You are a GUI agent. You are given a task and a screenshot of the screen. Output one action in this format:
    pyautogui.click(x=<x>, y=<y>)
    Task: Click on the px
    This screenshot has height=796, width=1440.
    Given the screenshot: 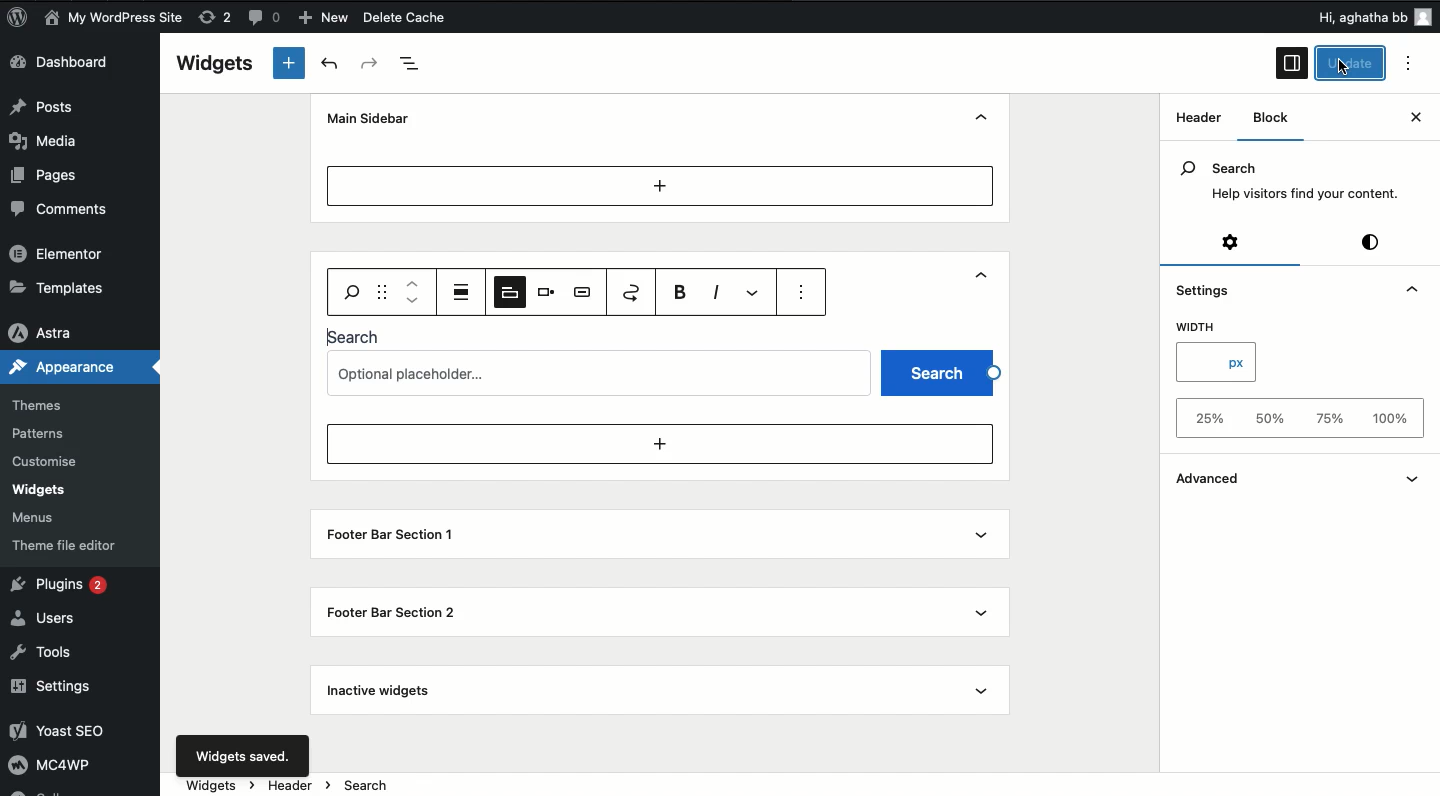 What is the action you would take?
    pyautogui.click(x=1216, y=364)
    